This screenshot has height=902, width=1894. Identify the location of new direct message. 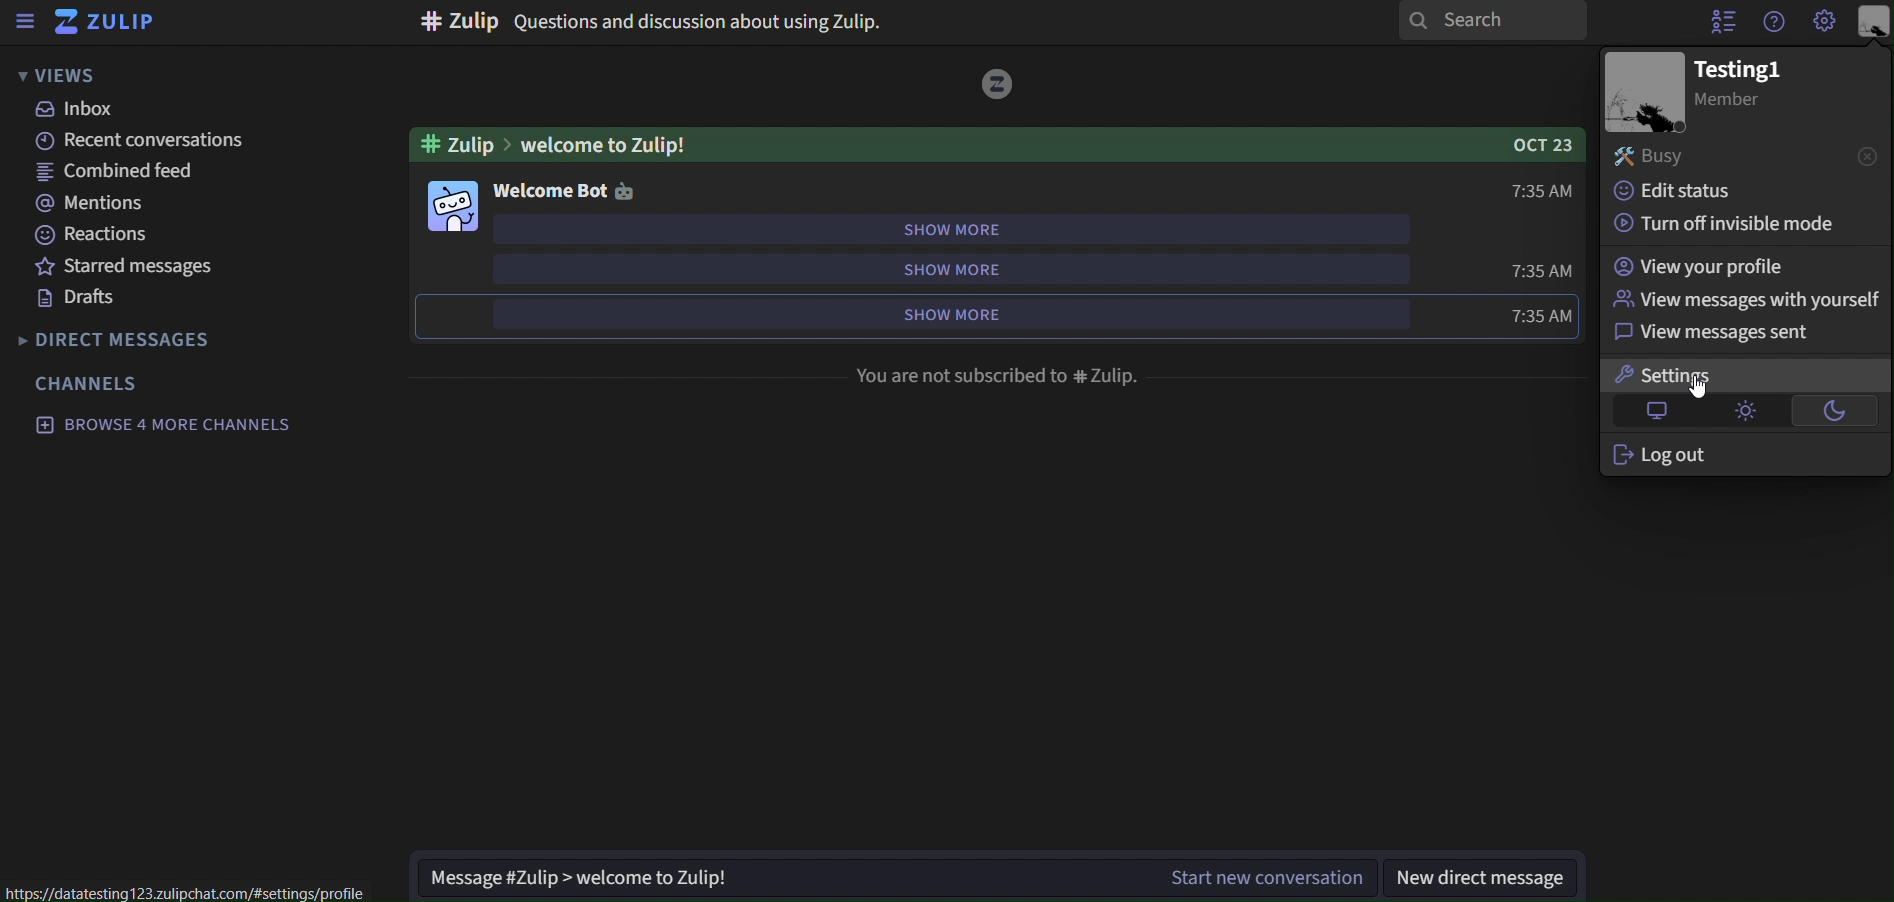
(1486, 881).